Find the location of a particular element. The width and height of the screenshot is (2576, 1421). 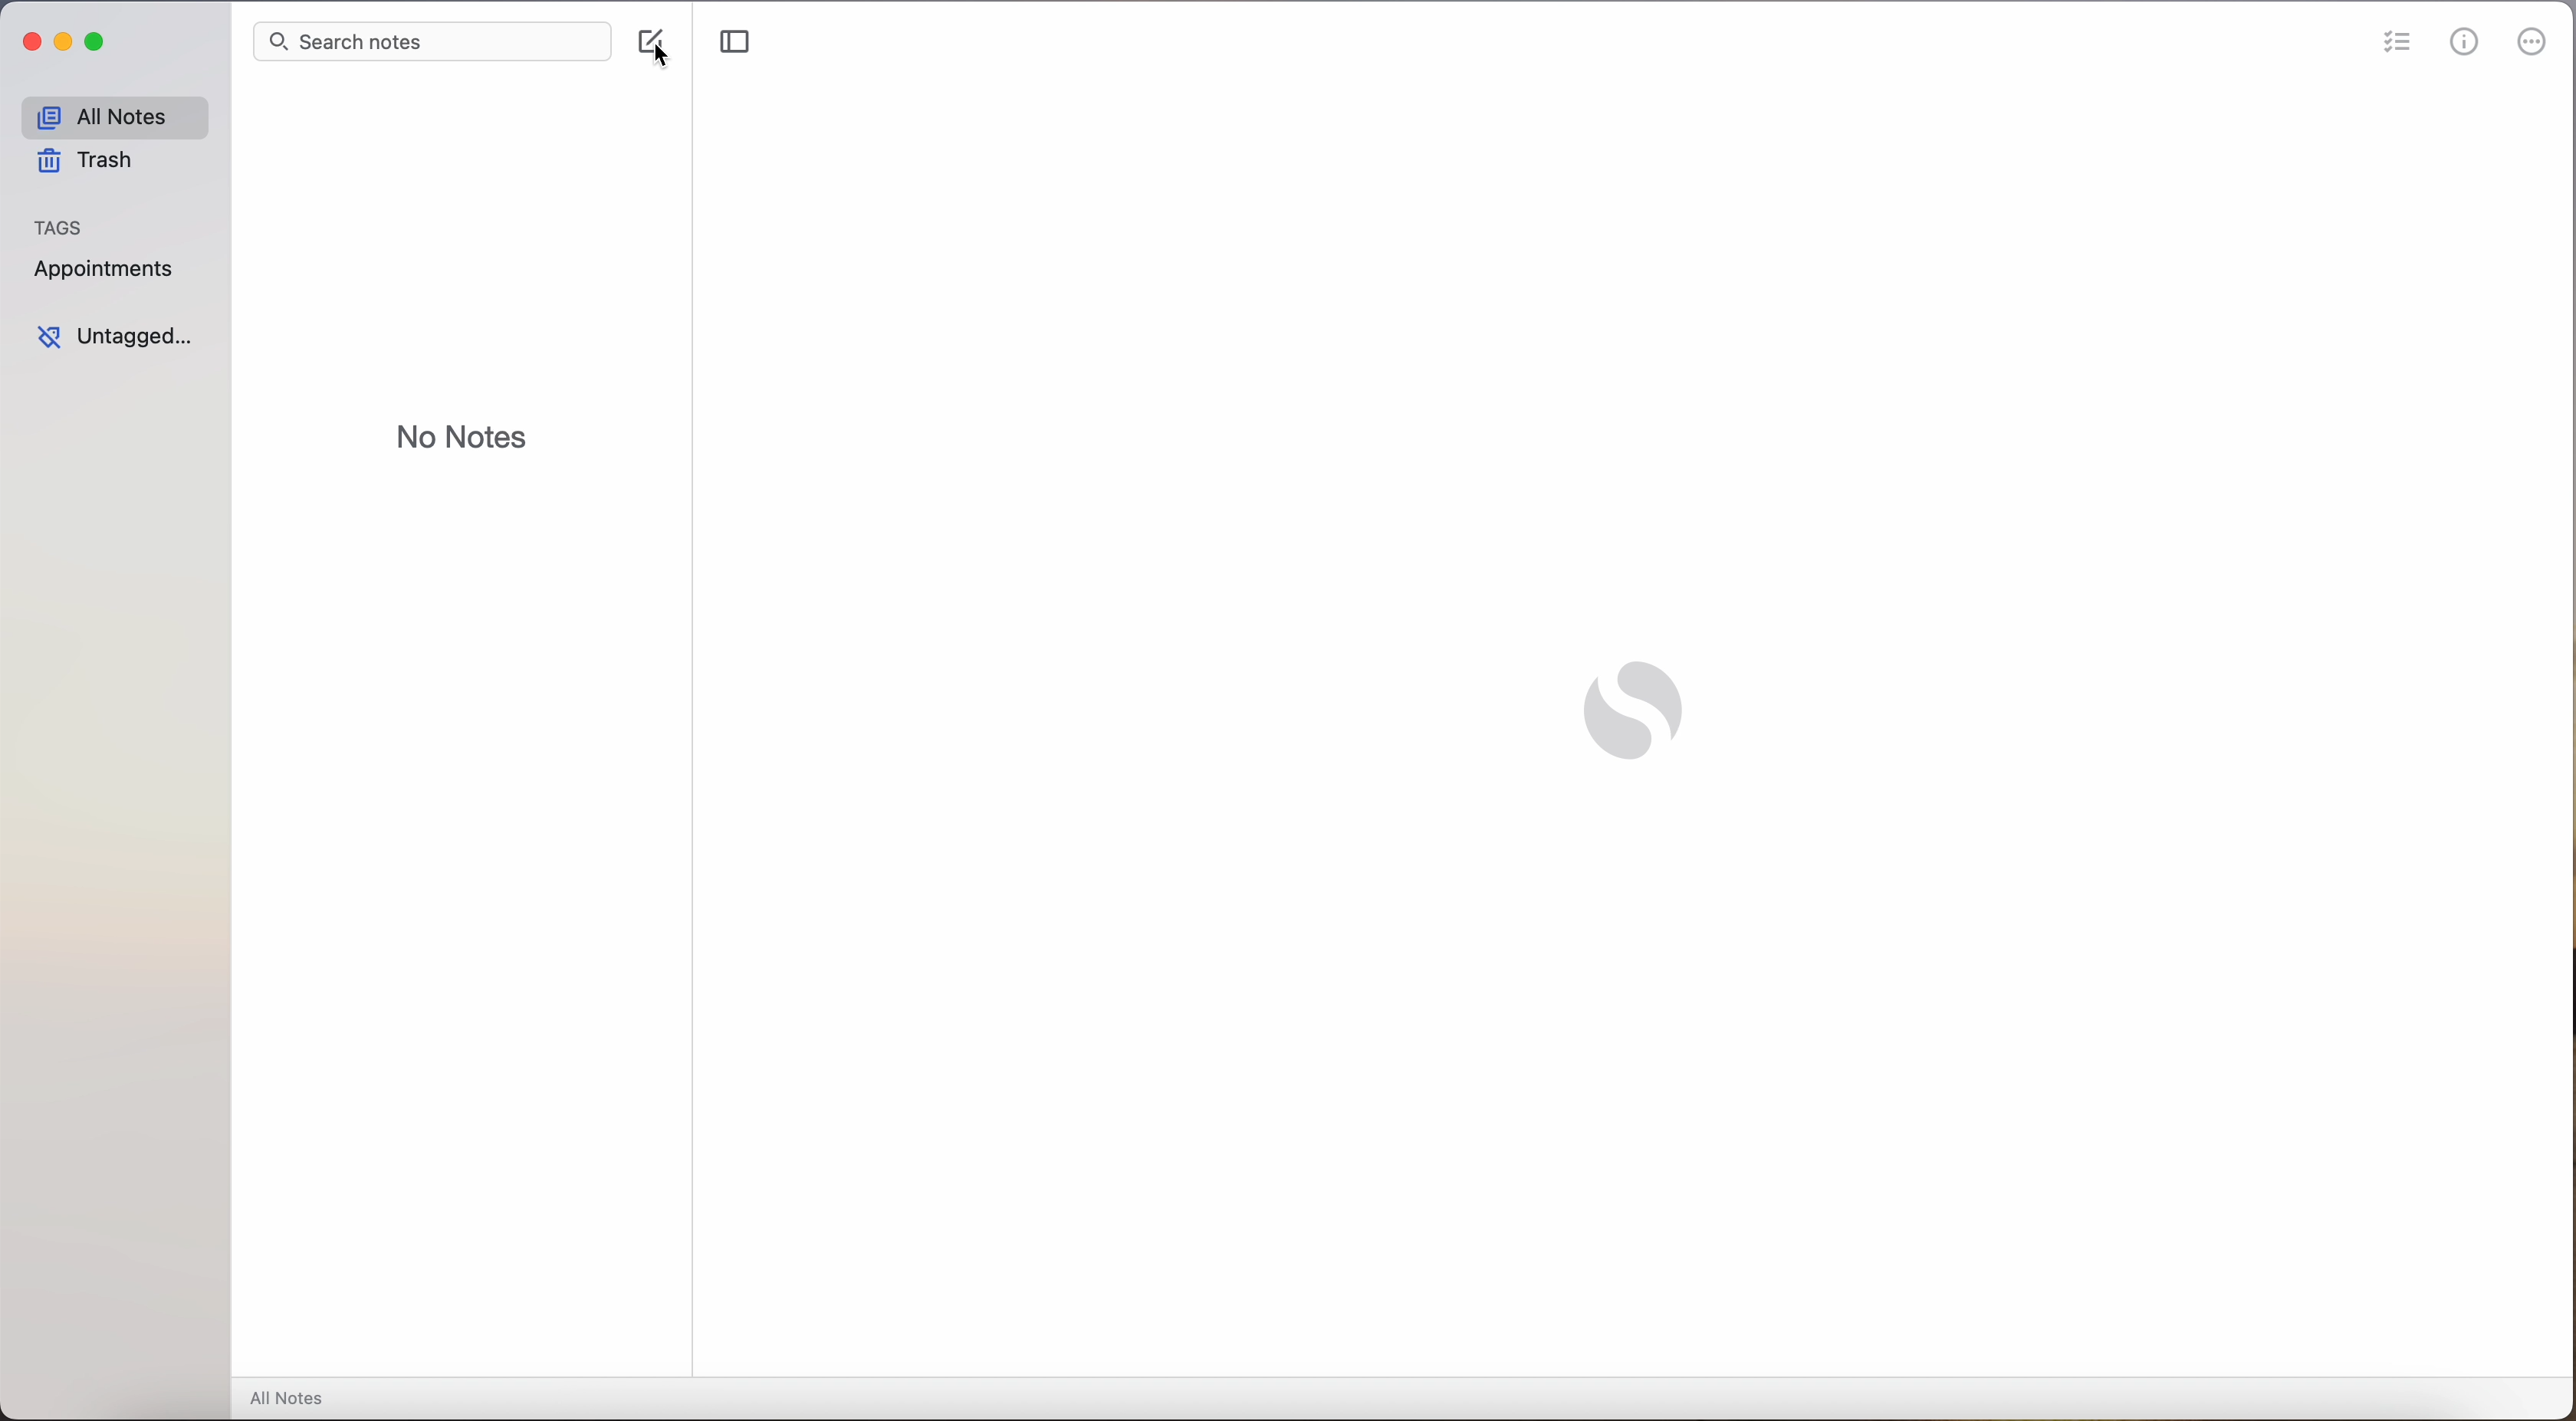

close app is located at coordinates (29, 44).